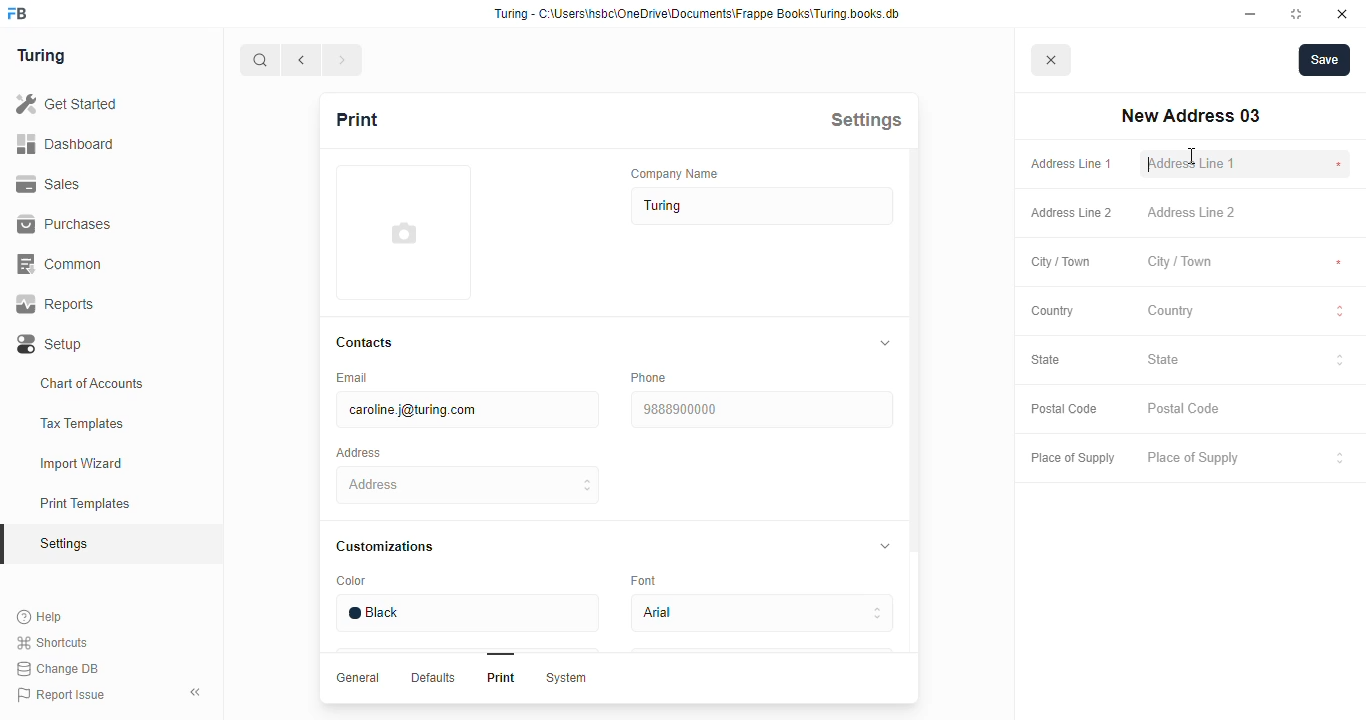 The image size is (1366, 720). I want to click on 9888900000, so click(760, 410).